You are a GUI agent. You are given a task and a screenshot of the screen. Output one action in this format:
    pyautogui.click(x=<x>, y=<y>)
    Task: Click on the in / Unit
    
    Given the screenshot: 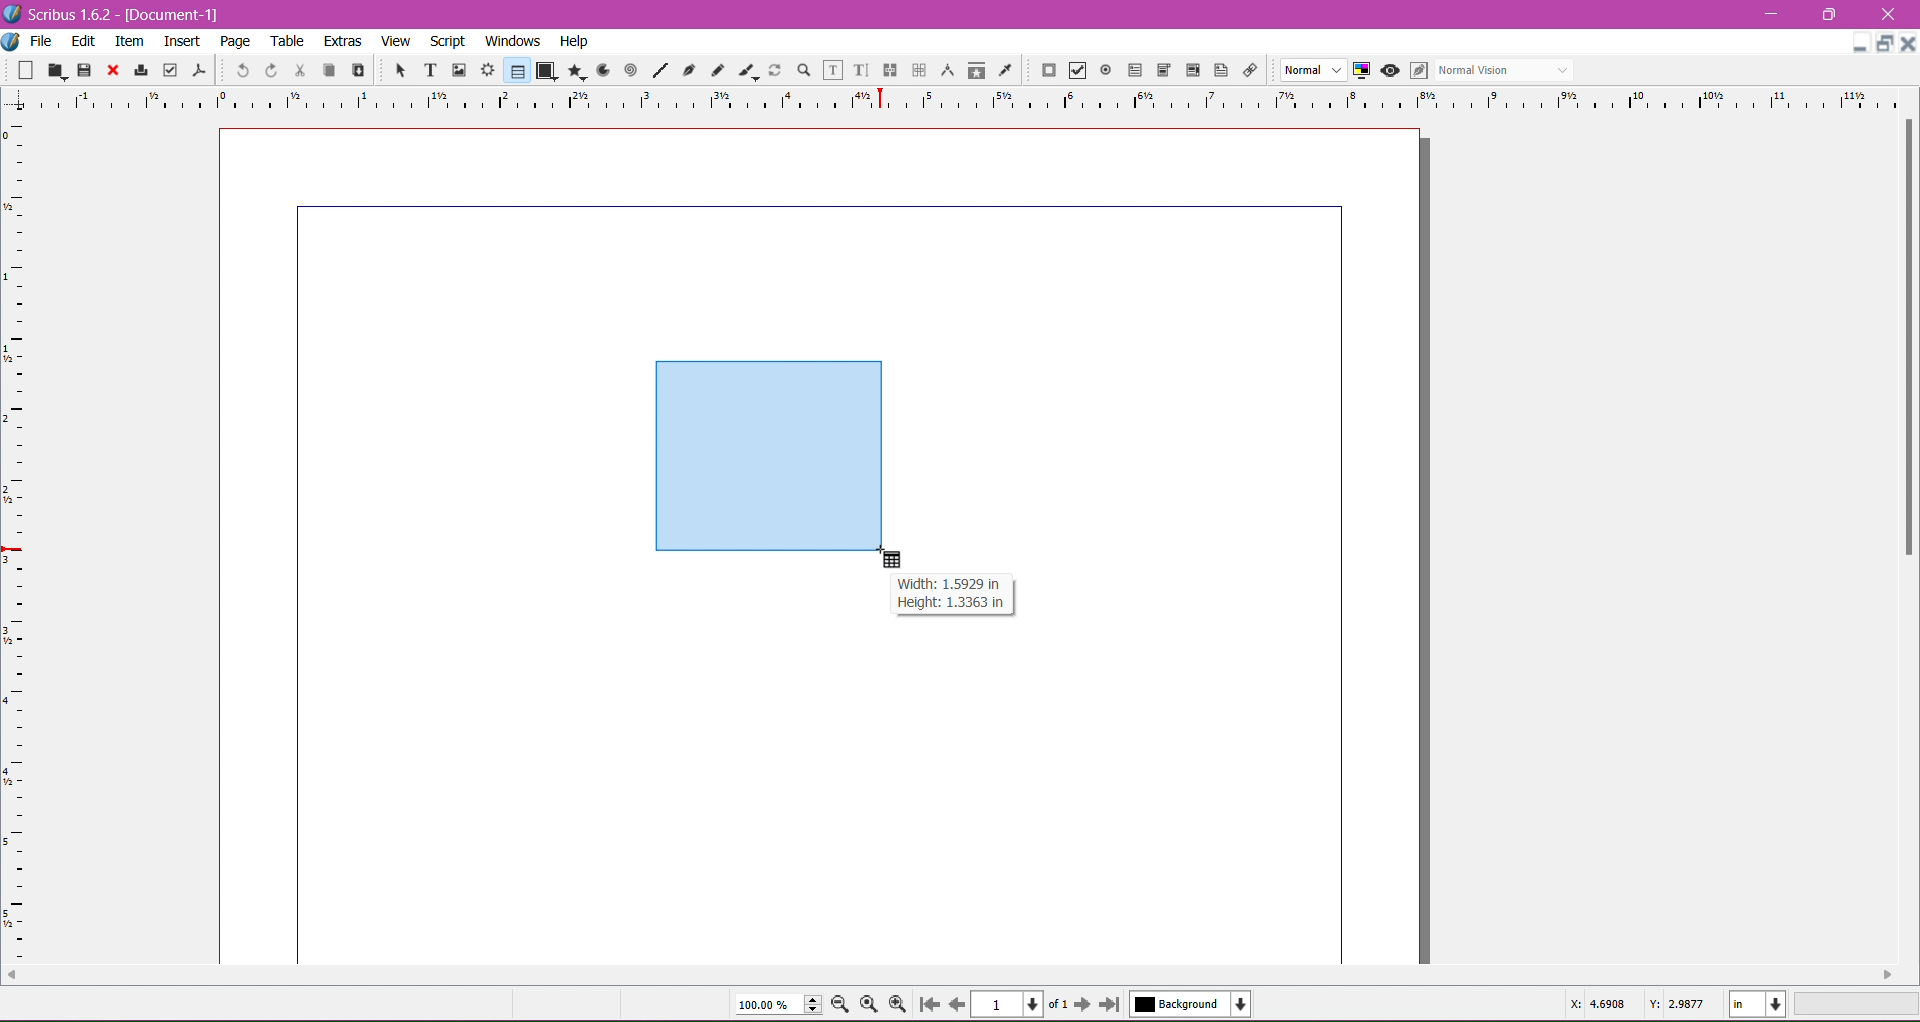 What is the action you would take?
    pyautogui.click(x=1759, y=1001)
    